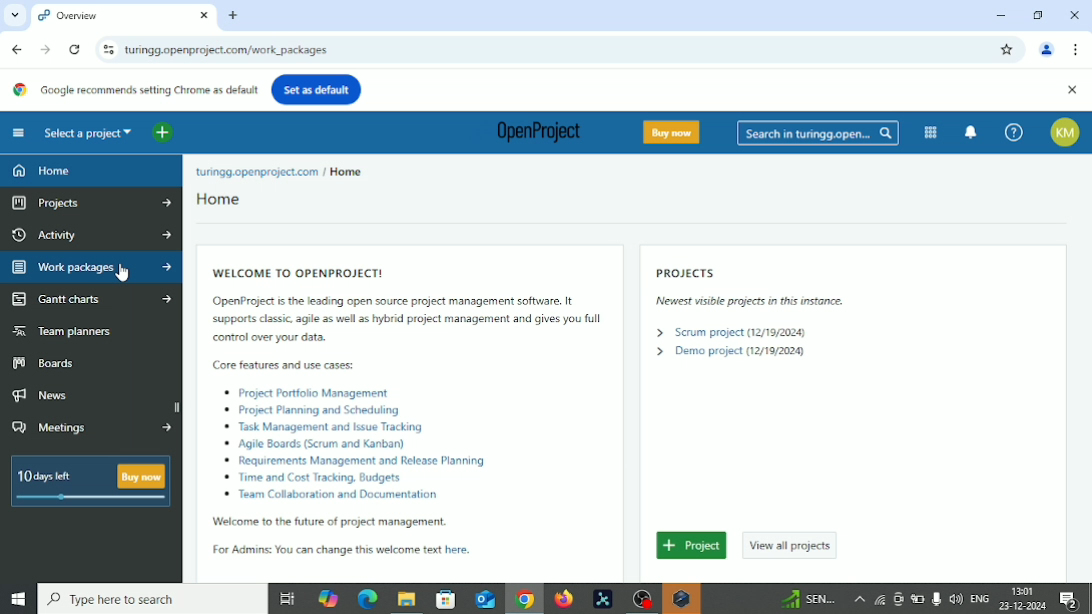 This screenshot has width=1092, height=614. Describe the element at coordinates (316, 89) in the screenshot. I see `Set as default` at that location.